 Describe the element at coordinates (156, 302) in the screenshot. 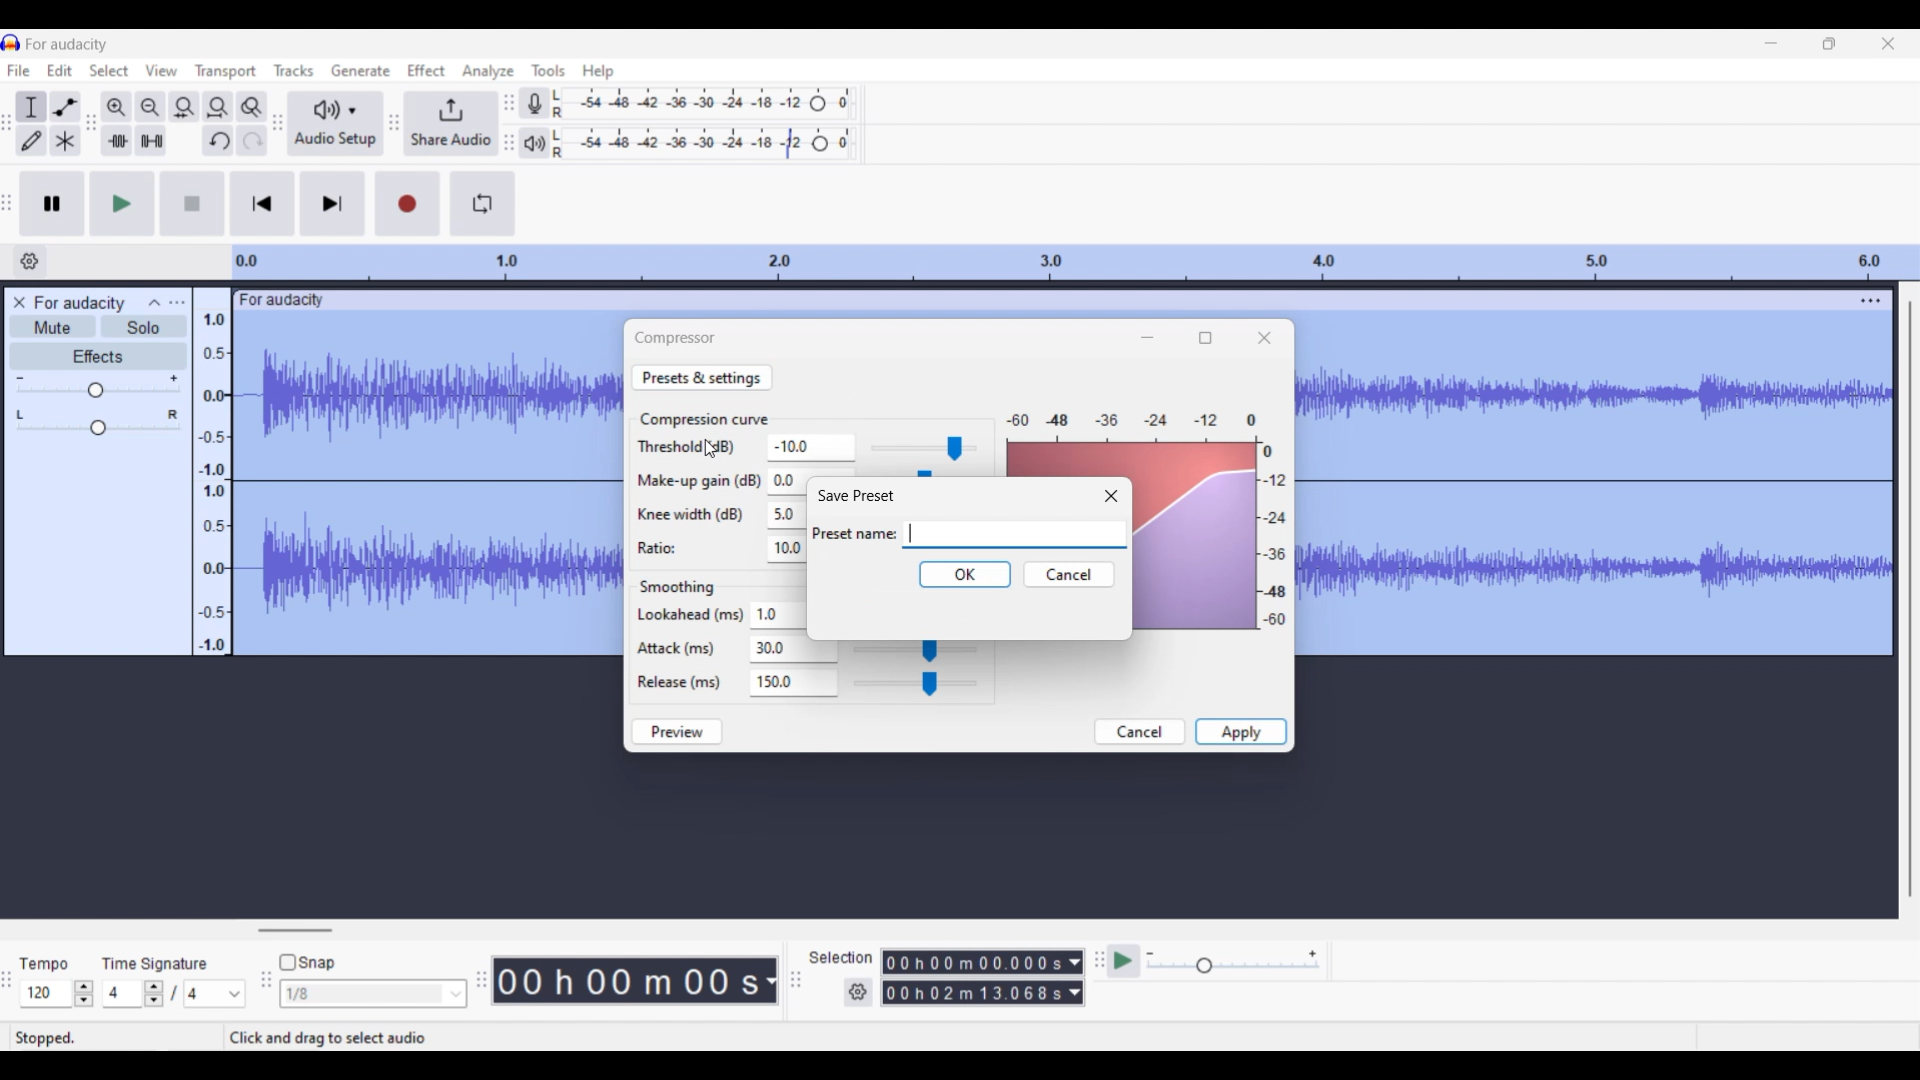

I see `Collpase` at that location.